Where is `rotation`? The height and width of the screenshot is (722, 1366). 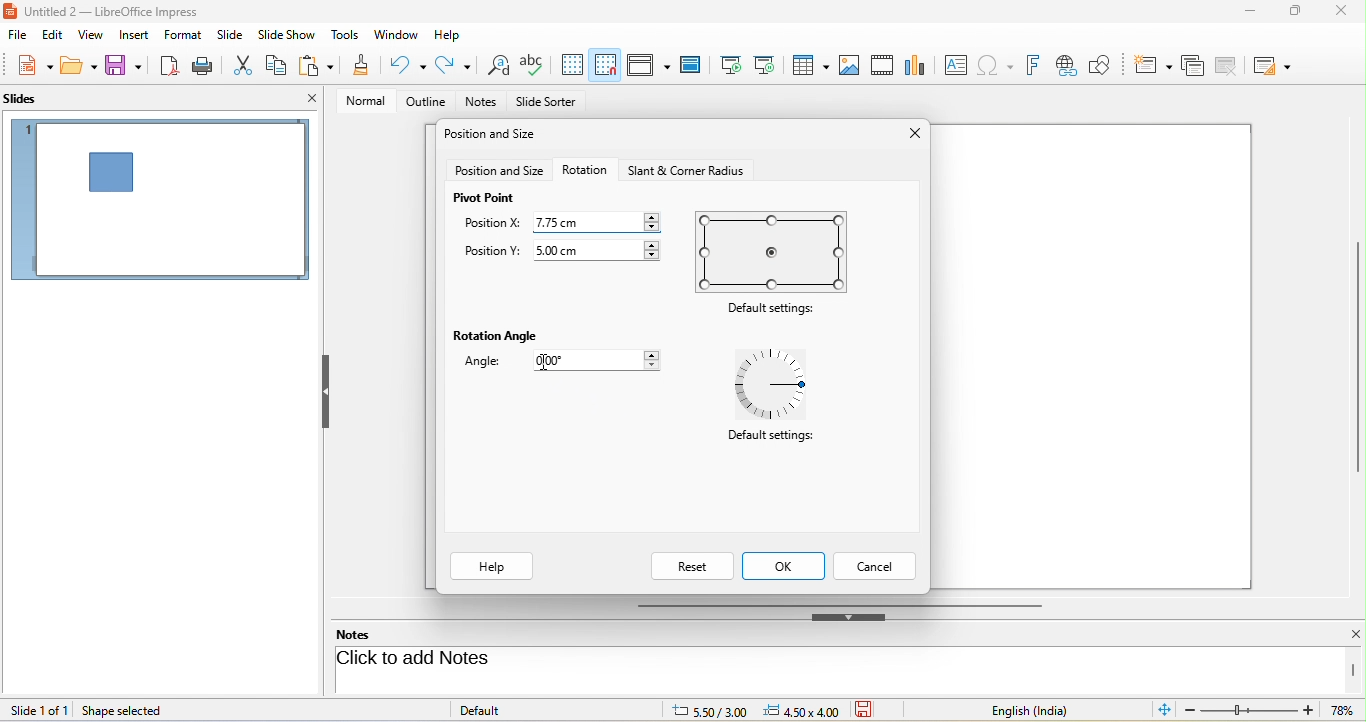 rotation is located at coordinates (585, 169).